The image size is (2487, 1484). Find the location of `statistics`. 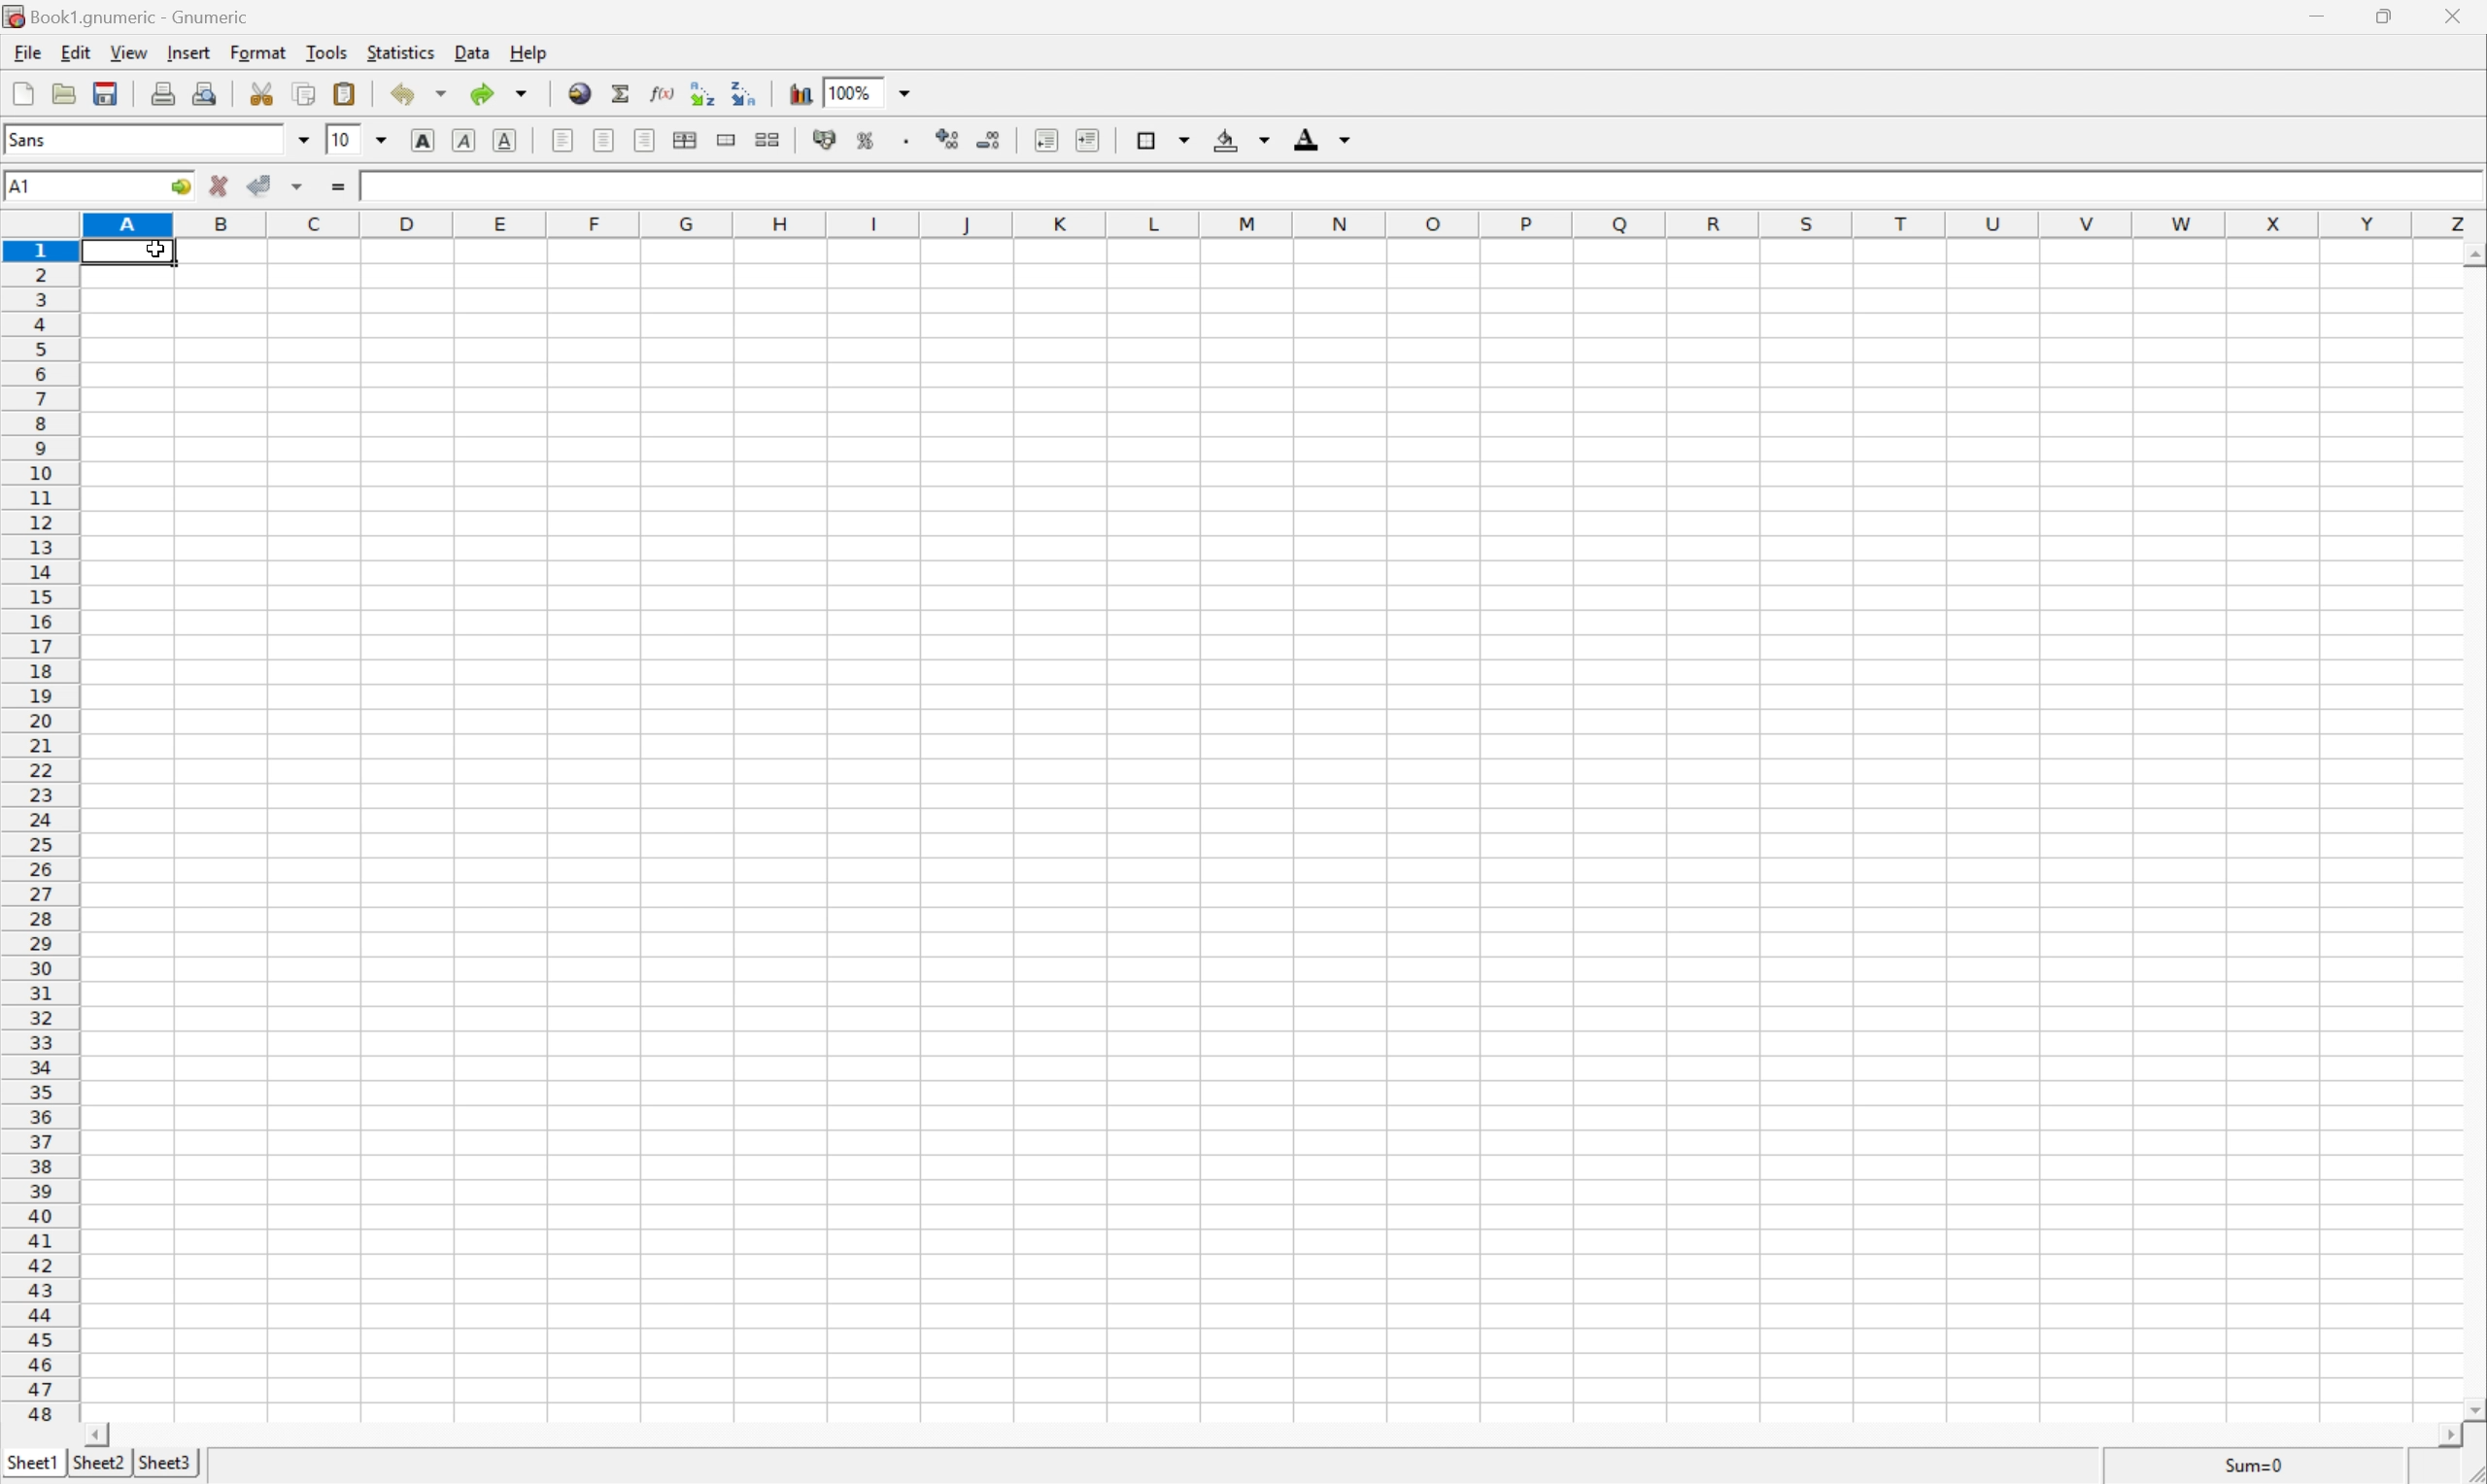

statistics is located at coordinates (401, 55).